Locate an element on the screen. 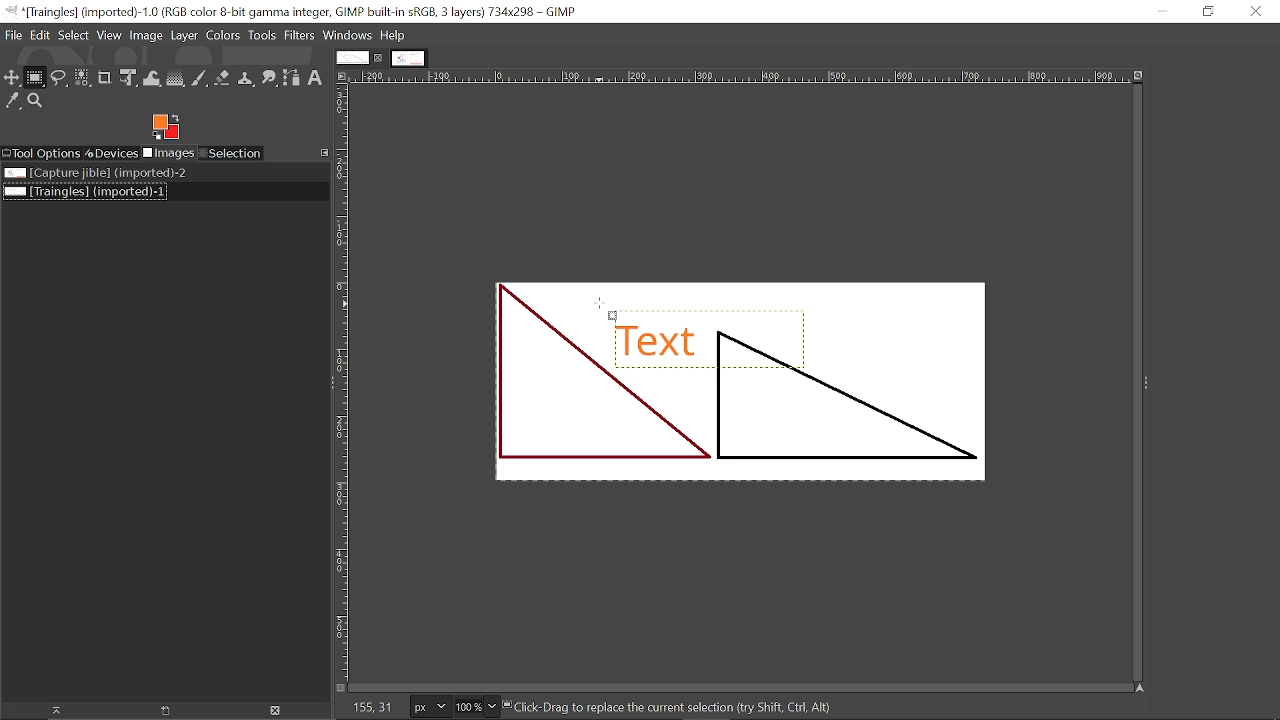 The height and width of the screenshot is (720, 1280). Gradient tool is located at coordinates (176, 79).